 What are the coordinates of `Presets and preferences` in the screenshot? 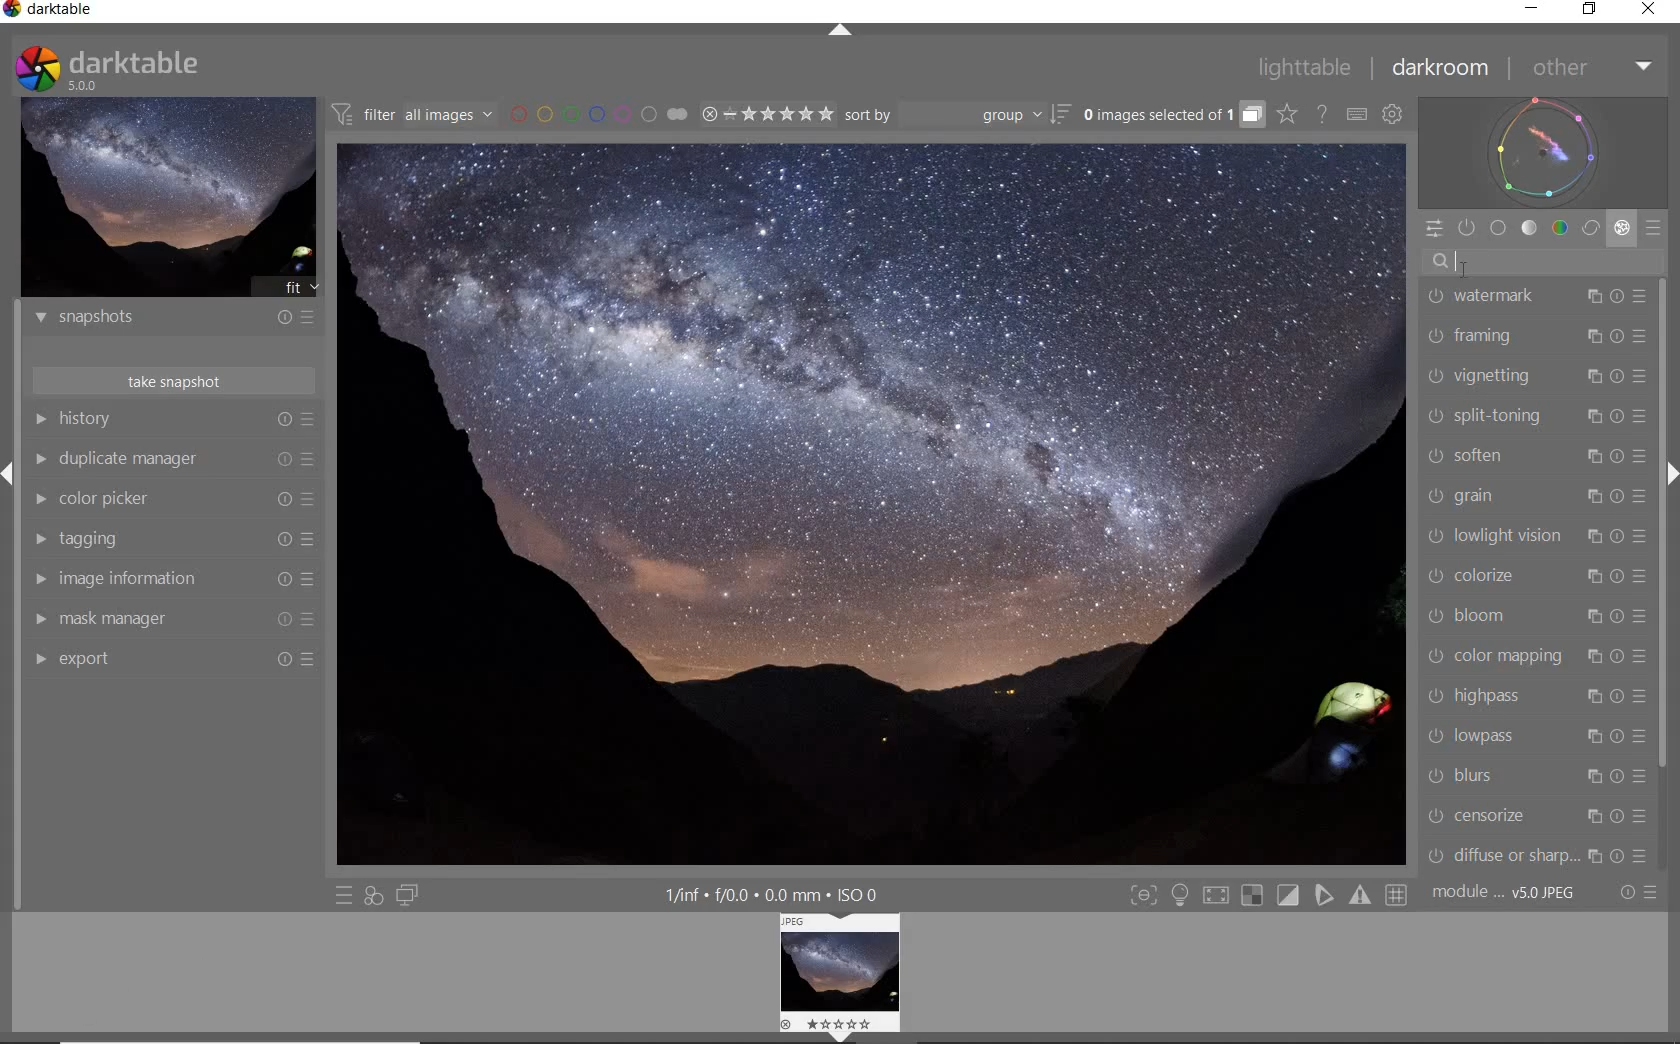 It's located at (311, 538).